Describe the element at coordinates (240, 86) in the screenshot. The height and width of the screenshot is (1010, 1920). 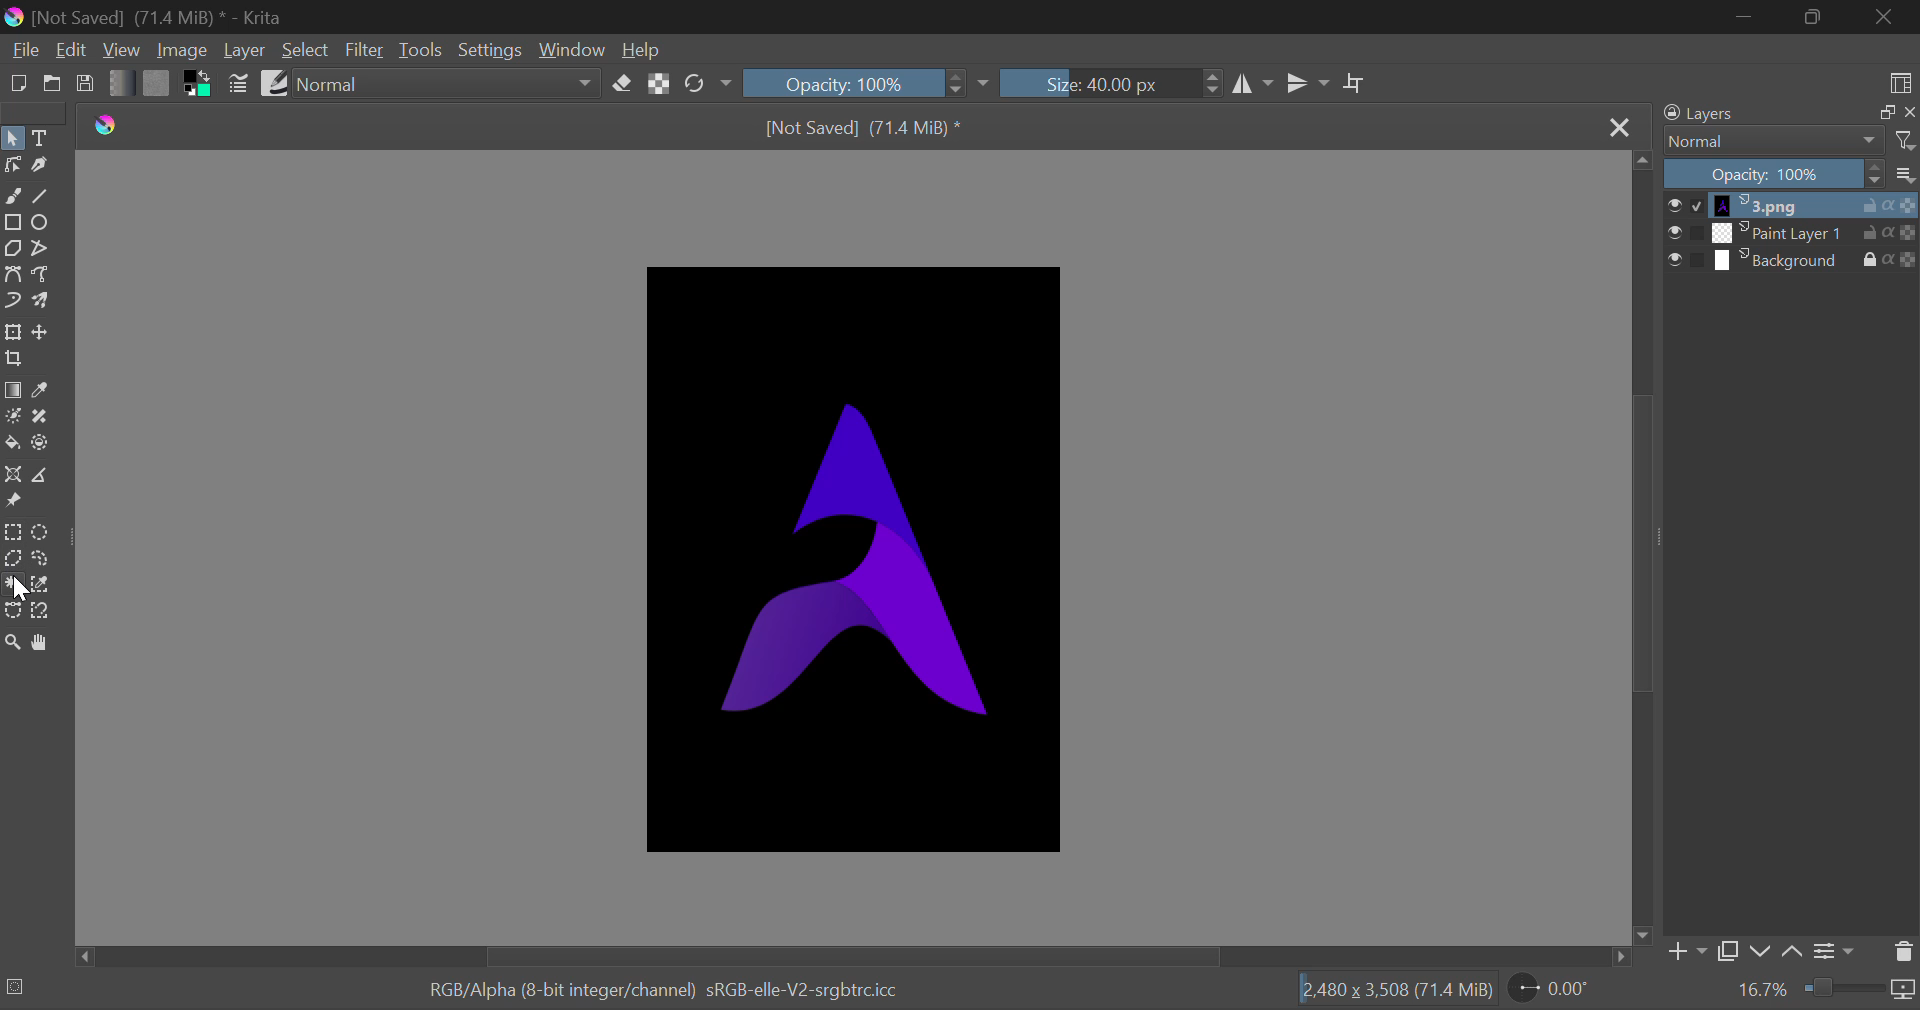
I see `Brush Settings` at that location.